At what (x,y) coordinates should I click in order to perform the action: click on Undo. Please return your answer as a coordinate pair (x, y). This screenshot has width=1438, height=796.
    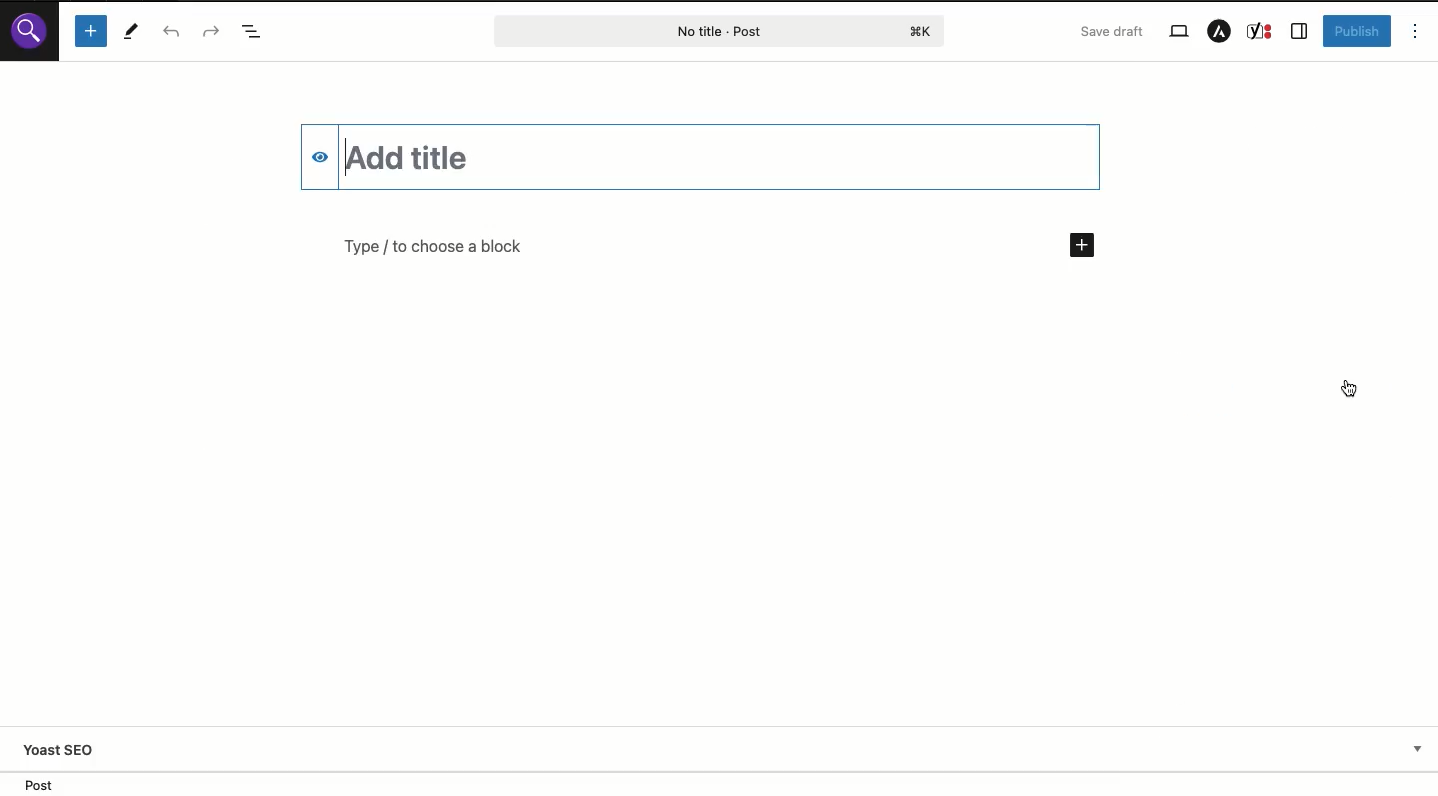
    Looking at the image, I should click on (173, 33).